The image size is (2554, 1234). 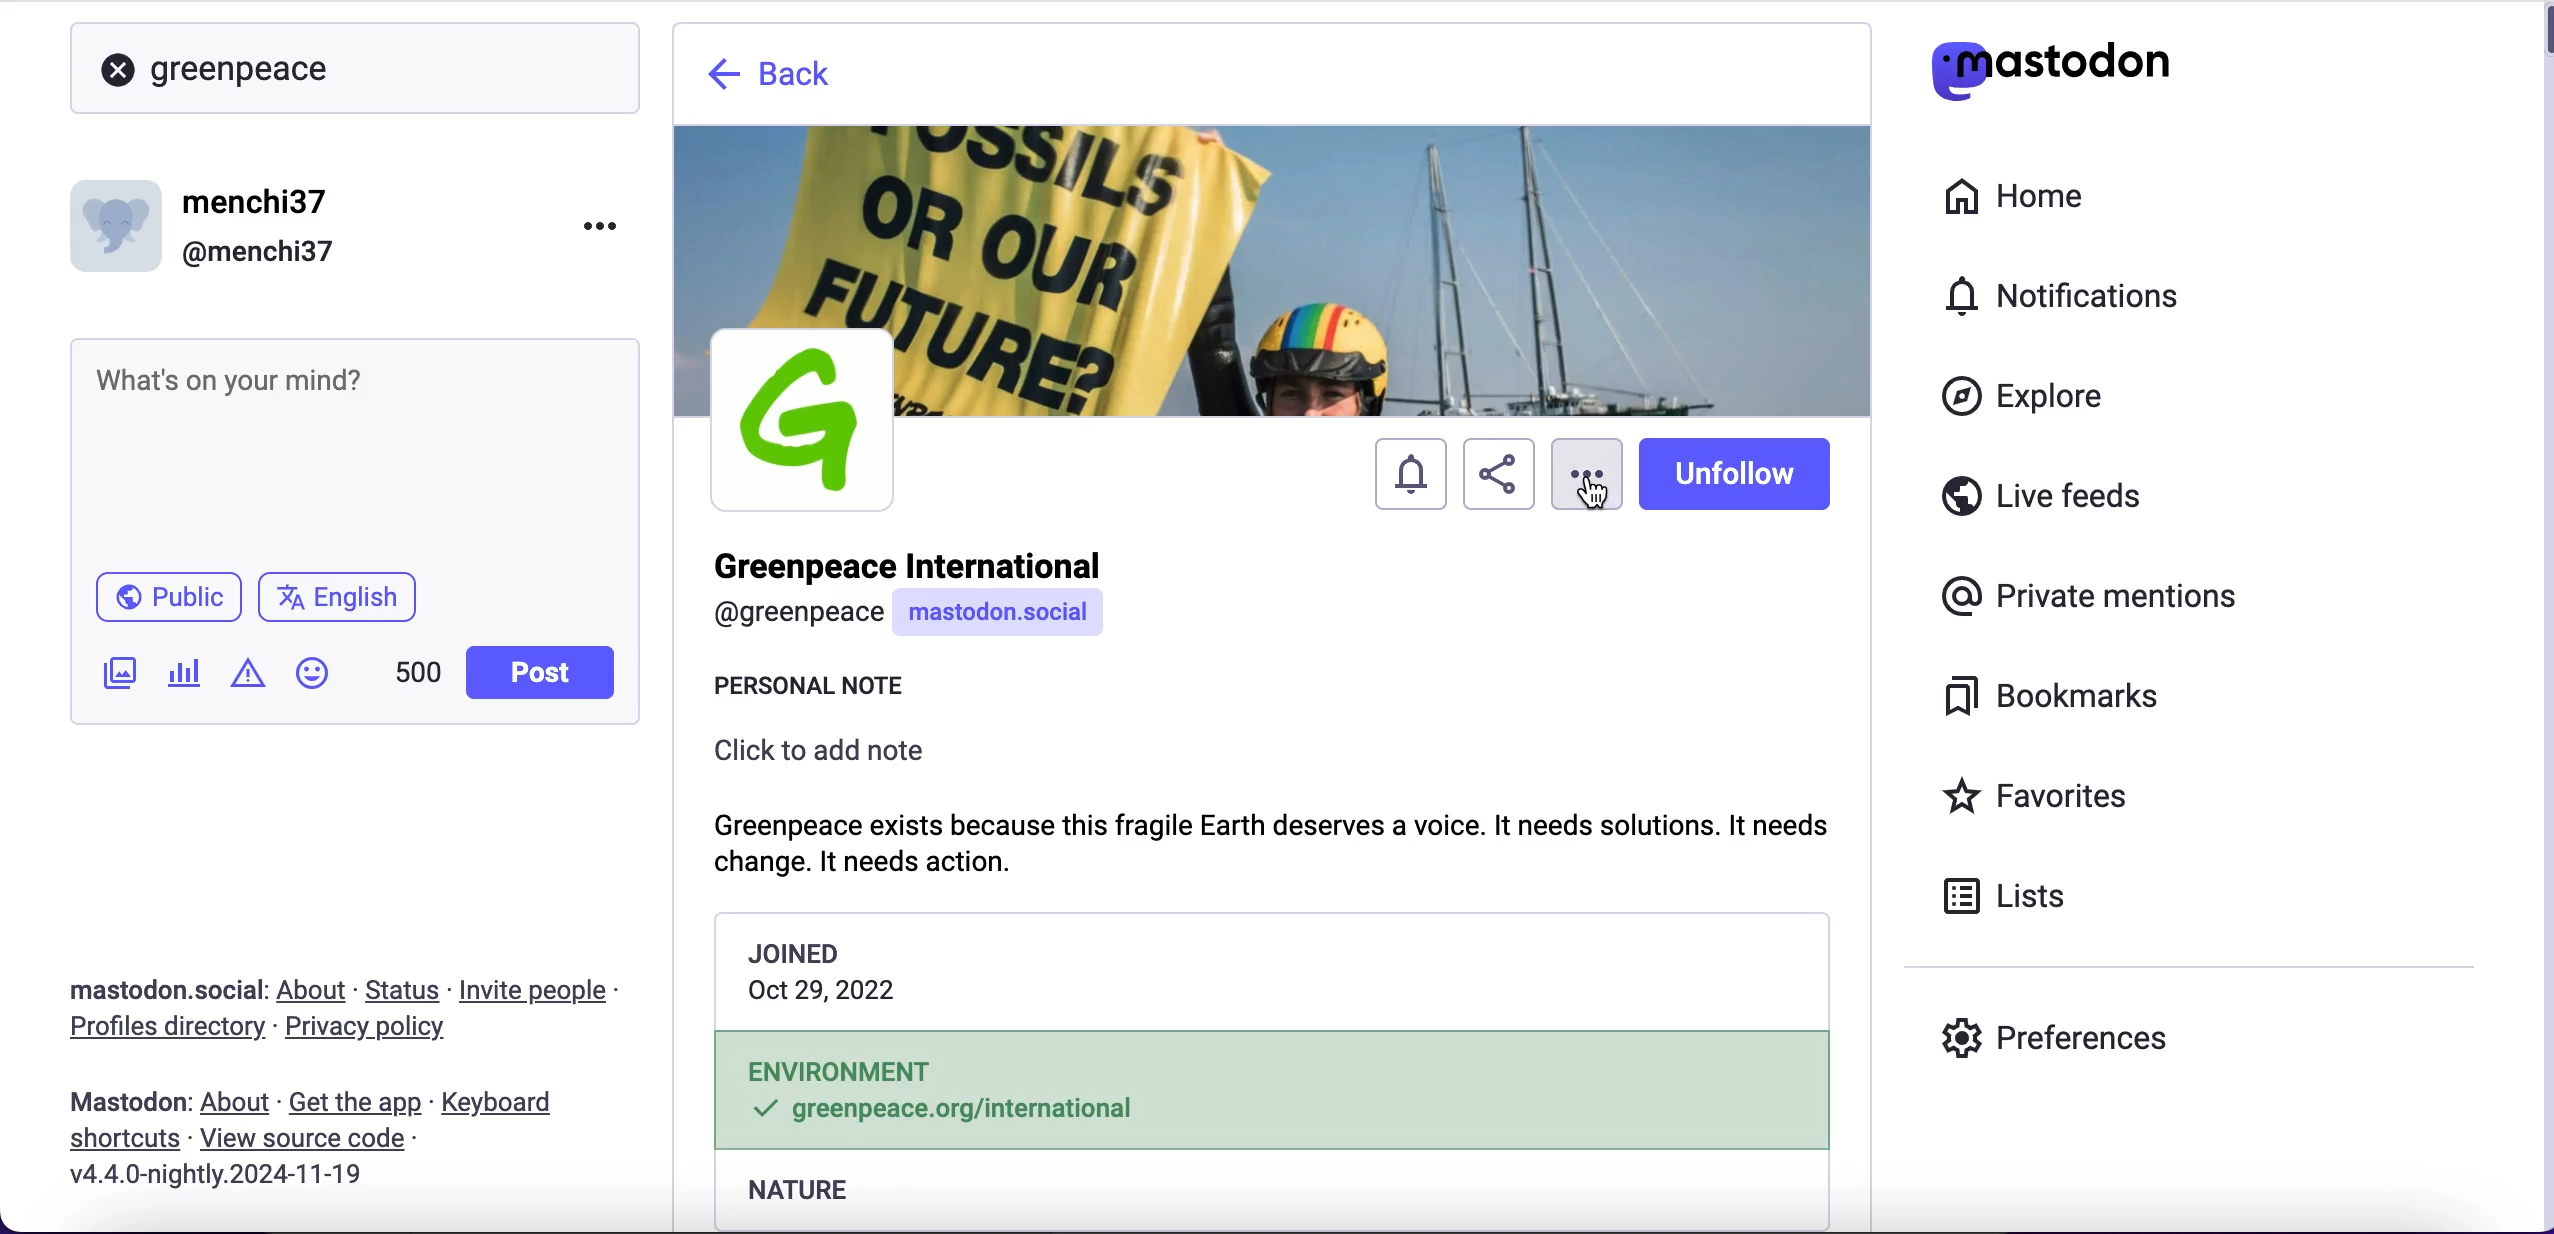 I want to click on mastodon, so click(x=129, y=1102).